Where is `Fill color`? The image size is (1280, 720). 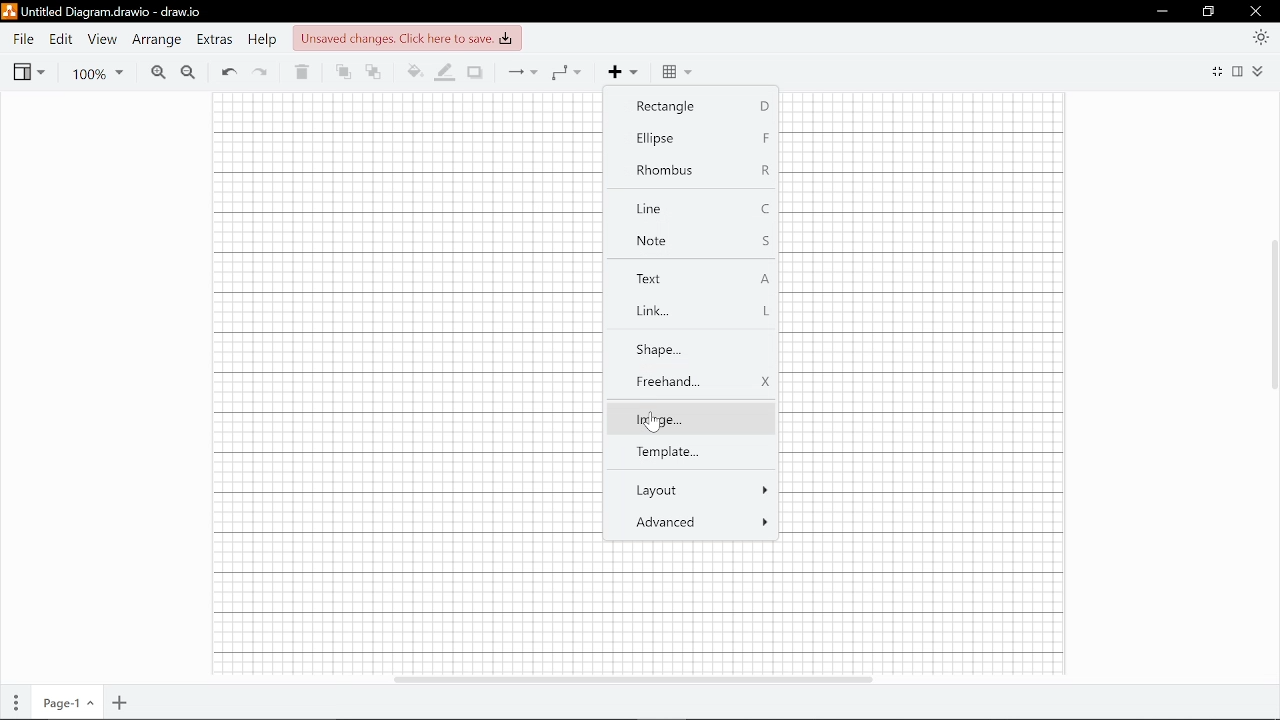 Fill color is located at coordinates (414, 71).